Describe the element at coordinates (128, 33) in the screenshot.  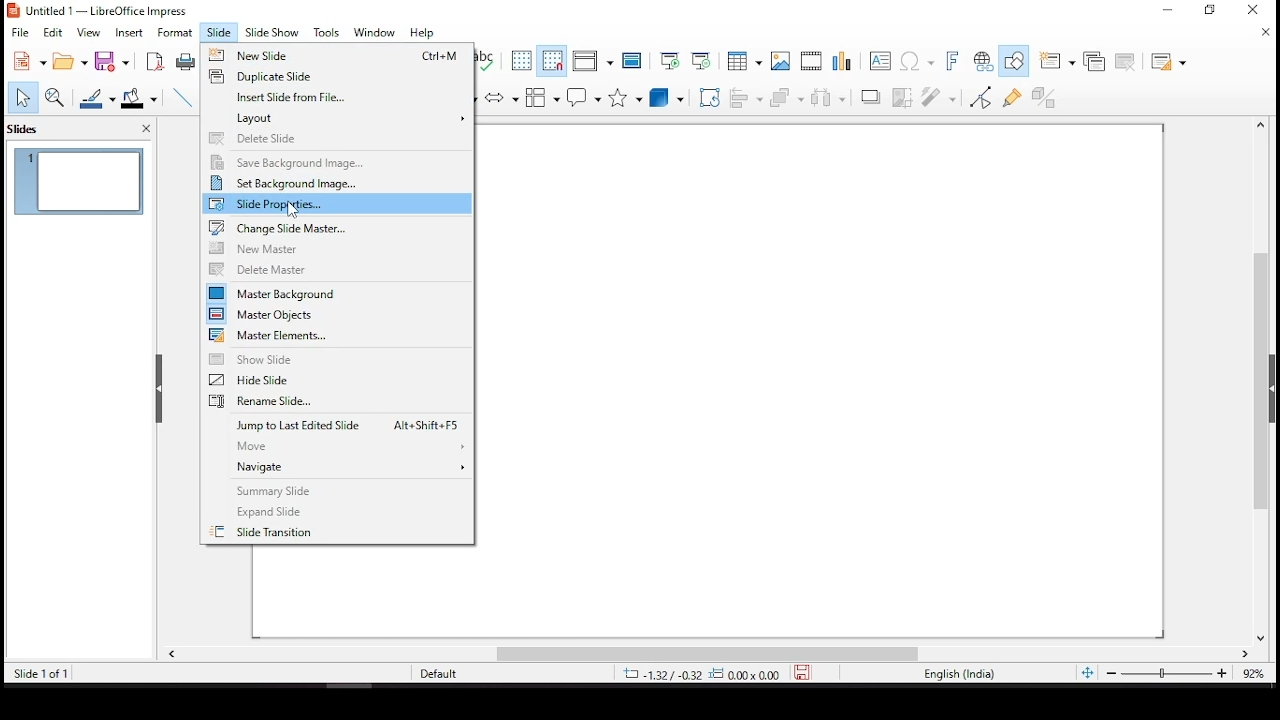
I see `insert` at that location.